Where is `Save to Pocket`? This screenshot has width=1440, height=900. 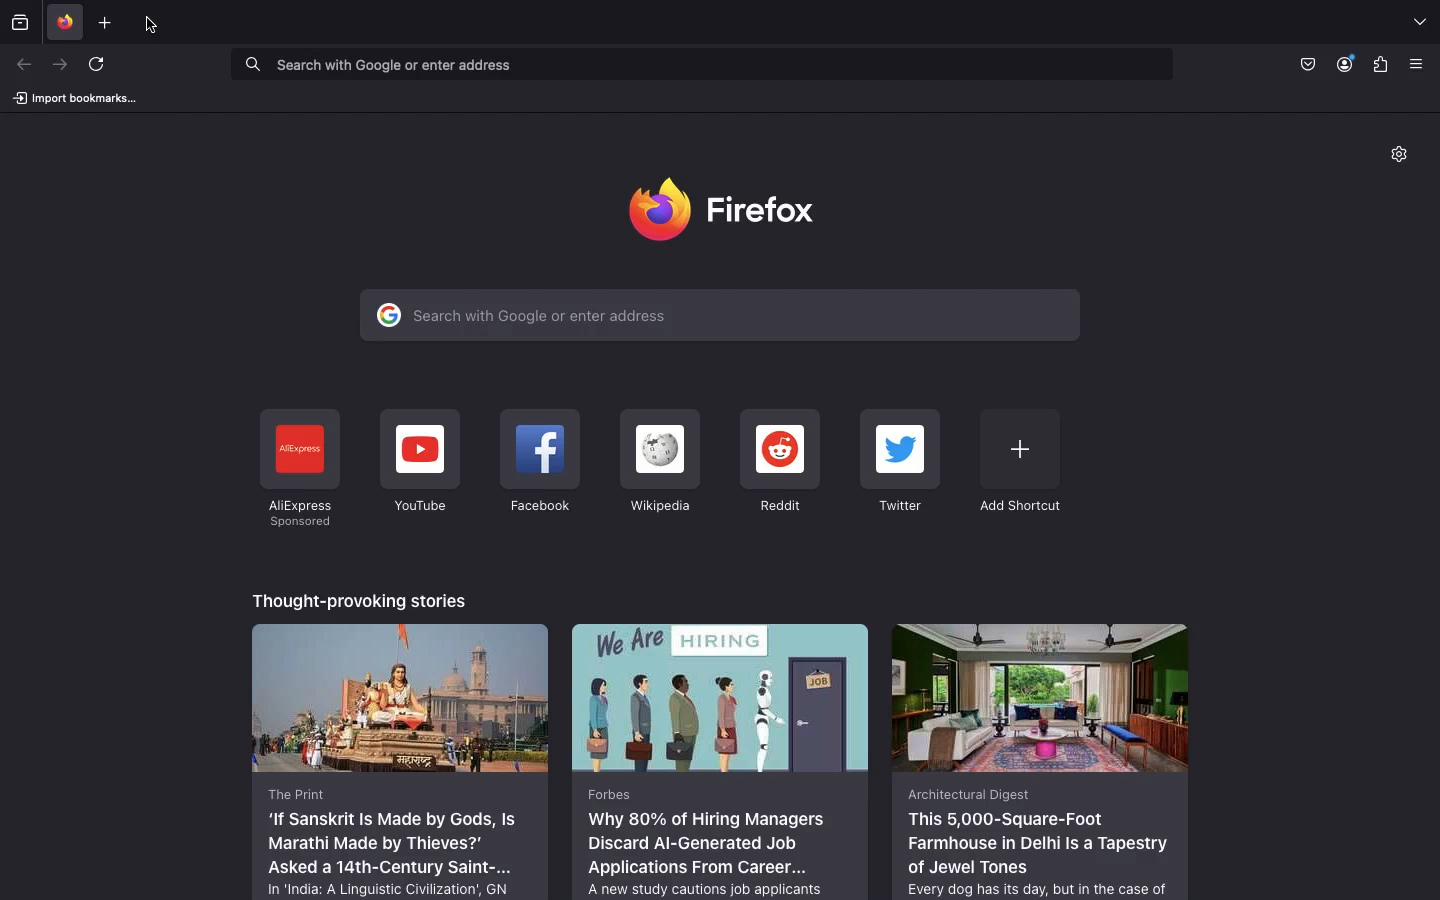
Save to Pocket is located at coordinates (1306, 63).